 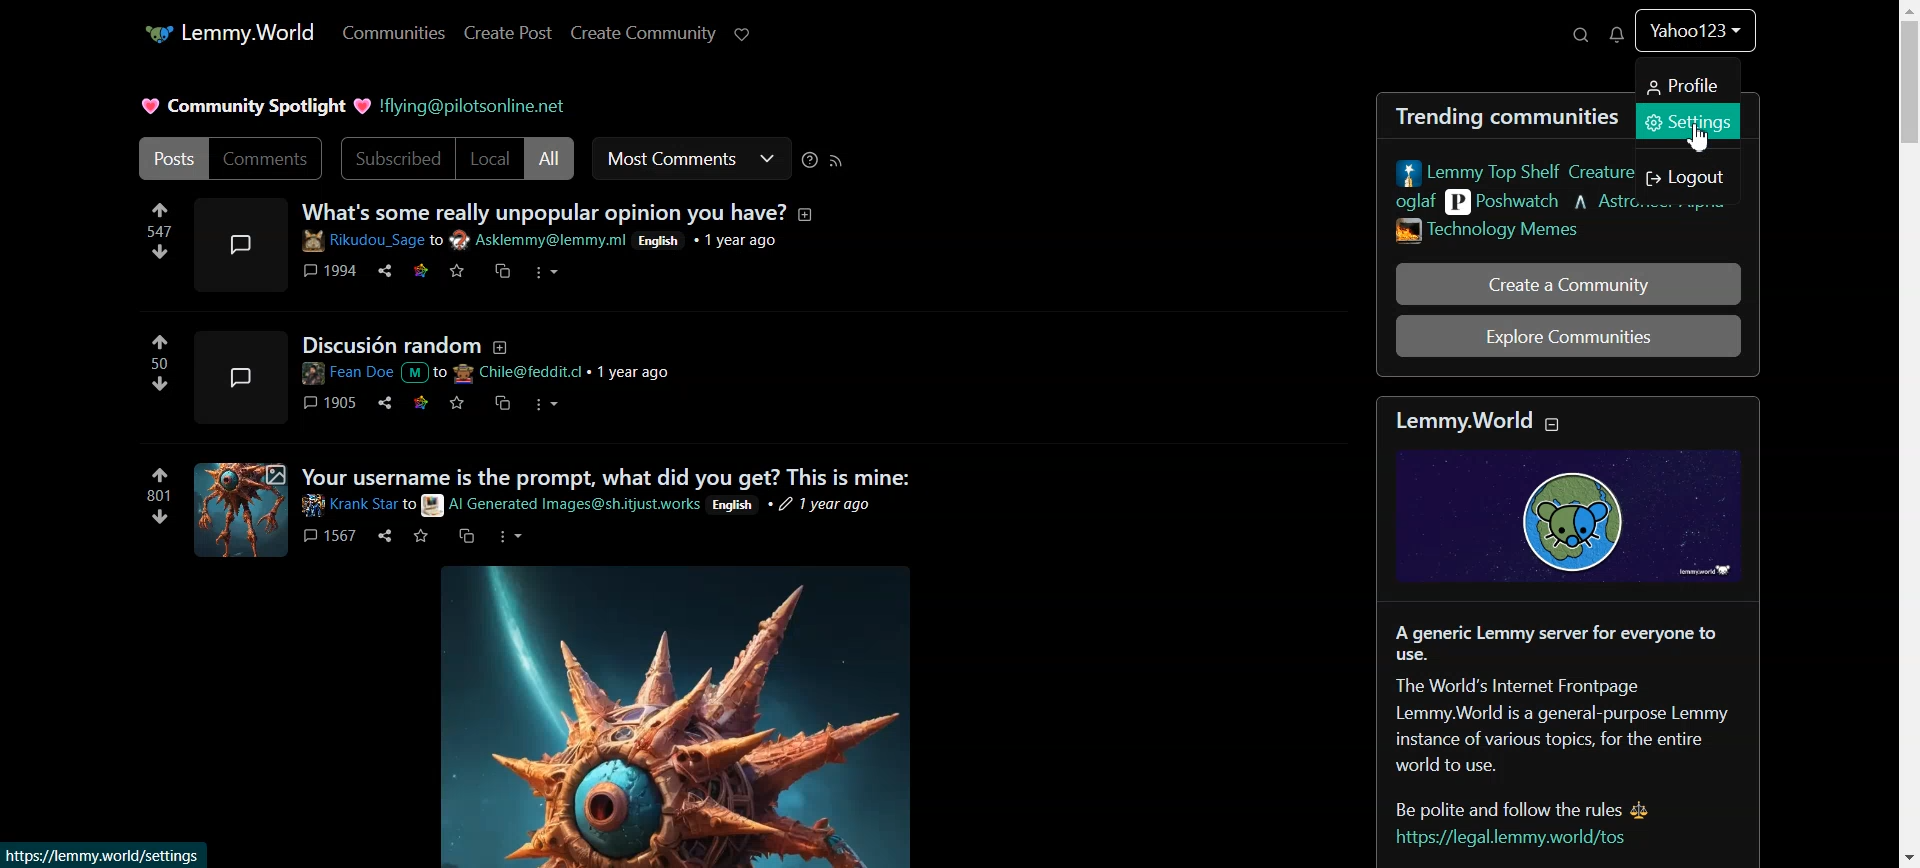 I want to click on All, so click(x=550, y=159).